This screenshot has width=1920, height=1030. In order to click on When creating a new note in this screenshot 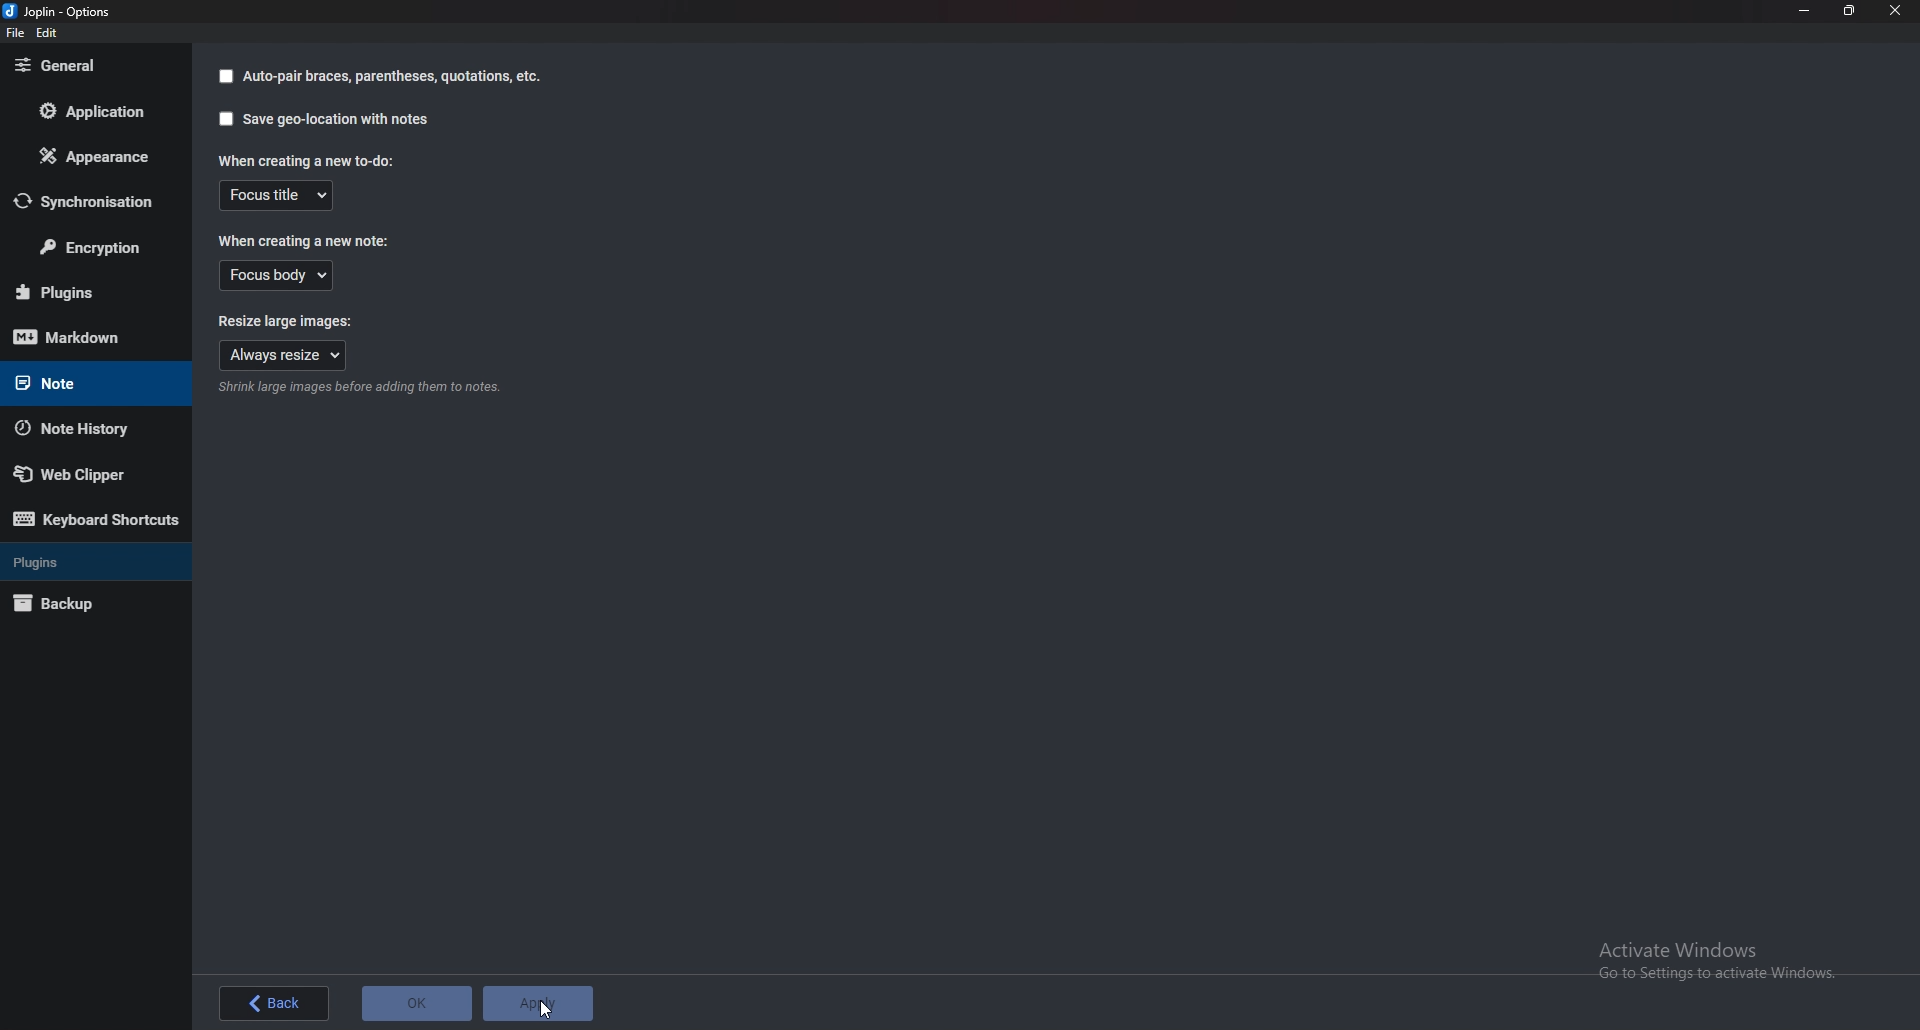, I will do `click(305, 239)`.